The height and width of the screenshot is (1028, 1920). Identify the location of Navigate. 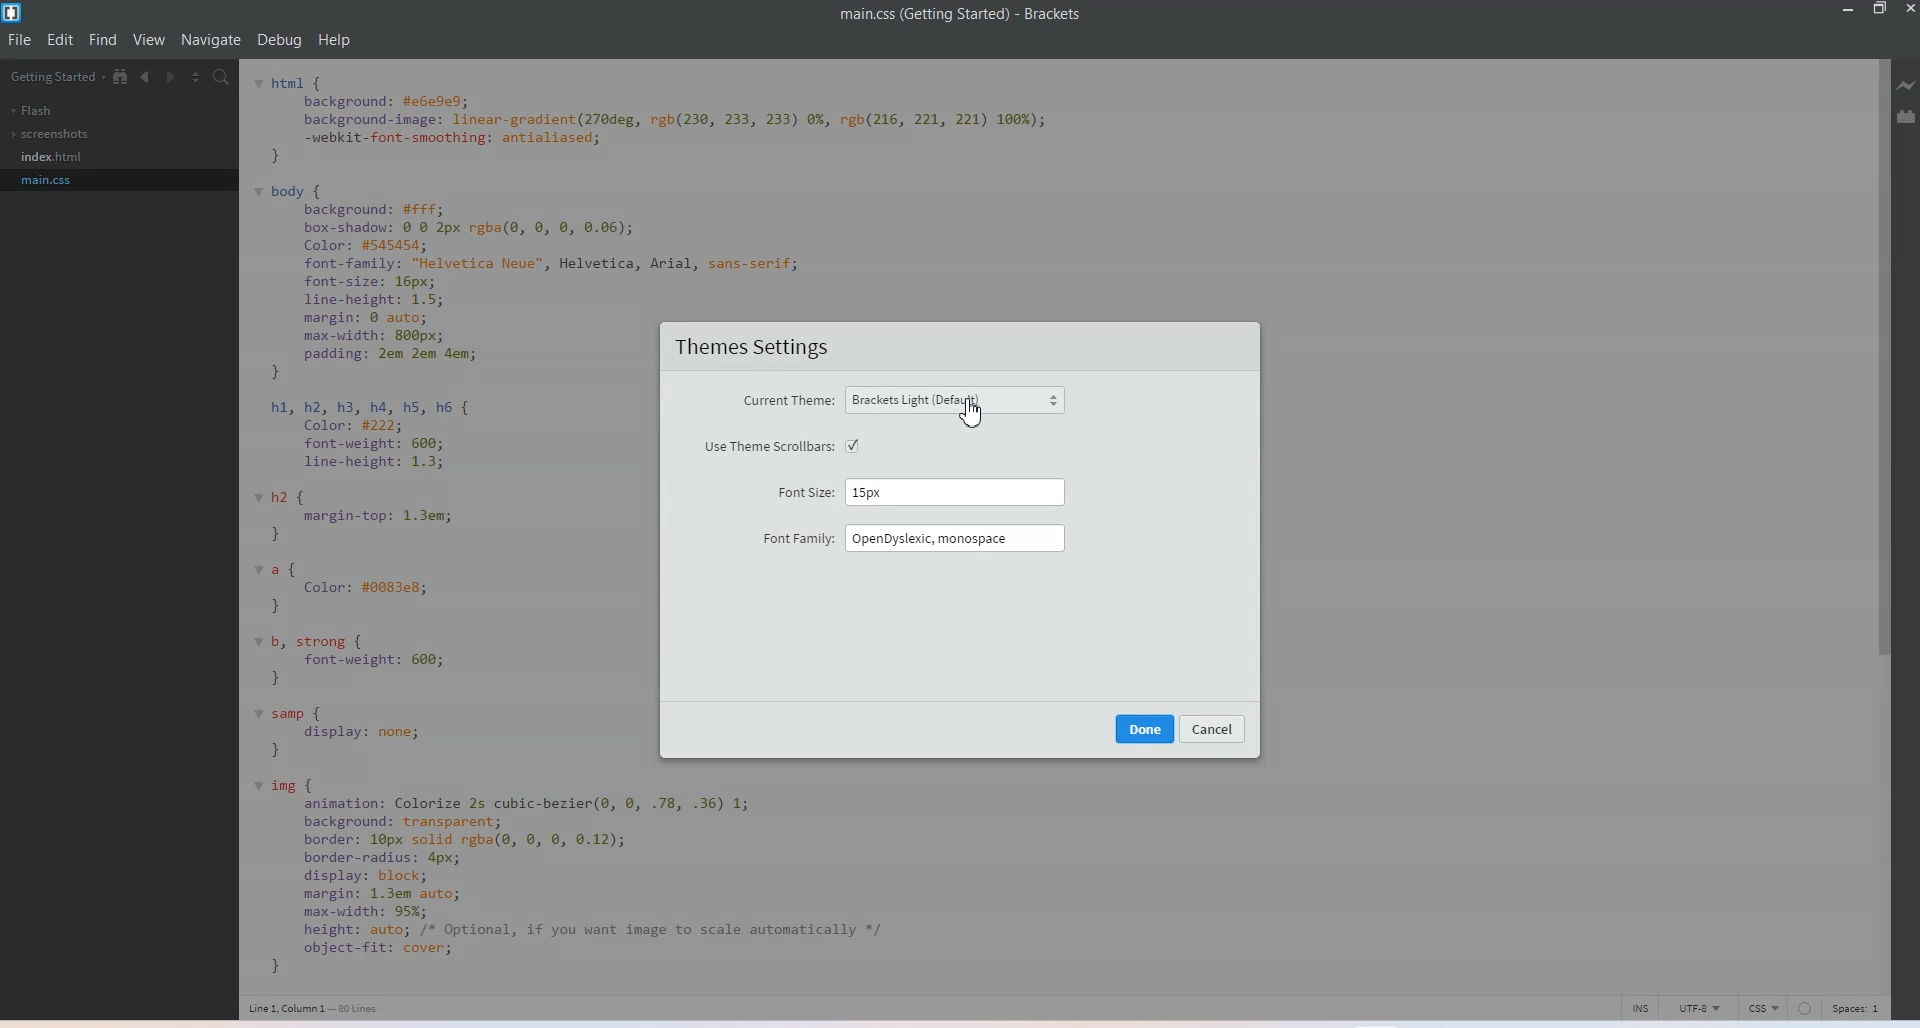
(213, 40).